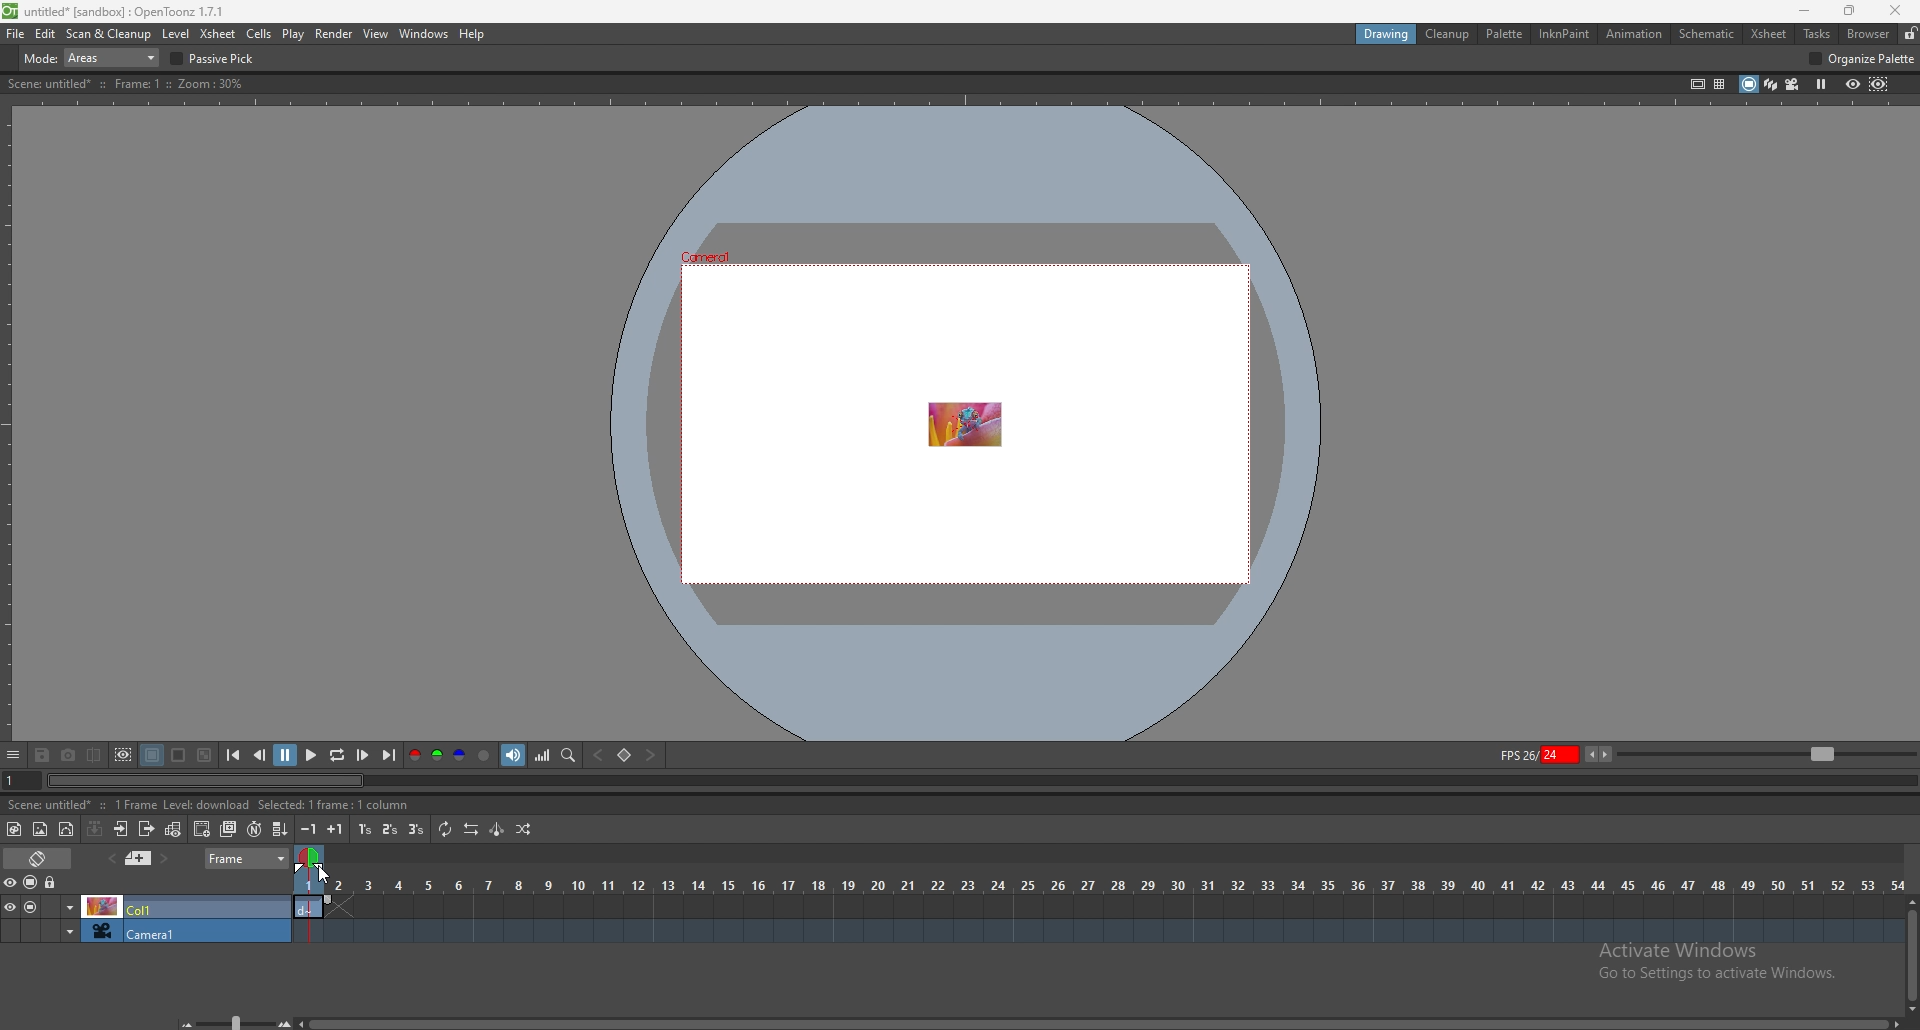 The height and width of the screenshot is (1030, 1920). Describe the element at coordinates (260, 755) in the screenshot. I see `previous` at that location.